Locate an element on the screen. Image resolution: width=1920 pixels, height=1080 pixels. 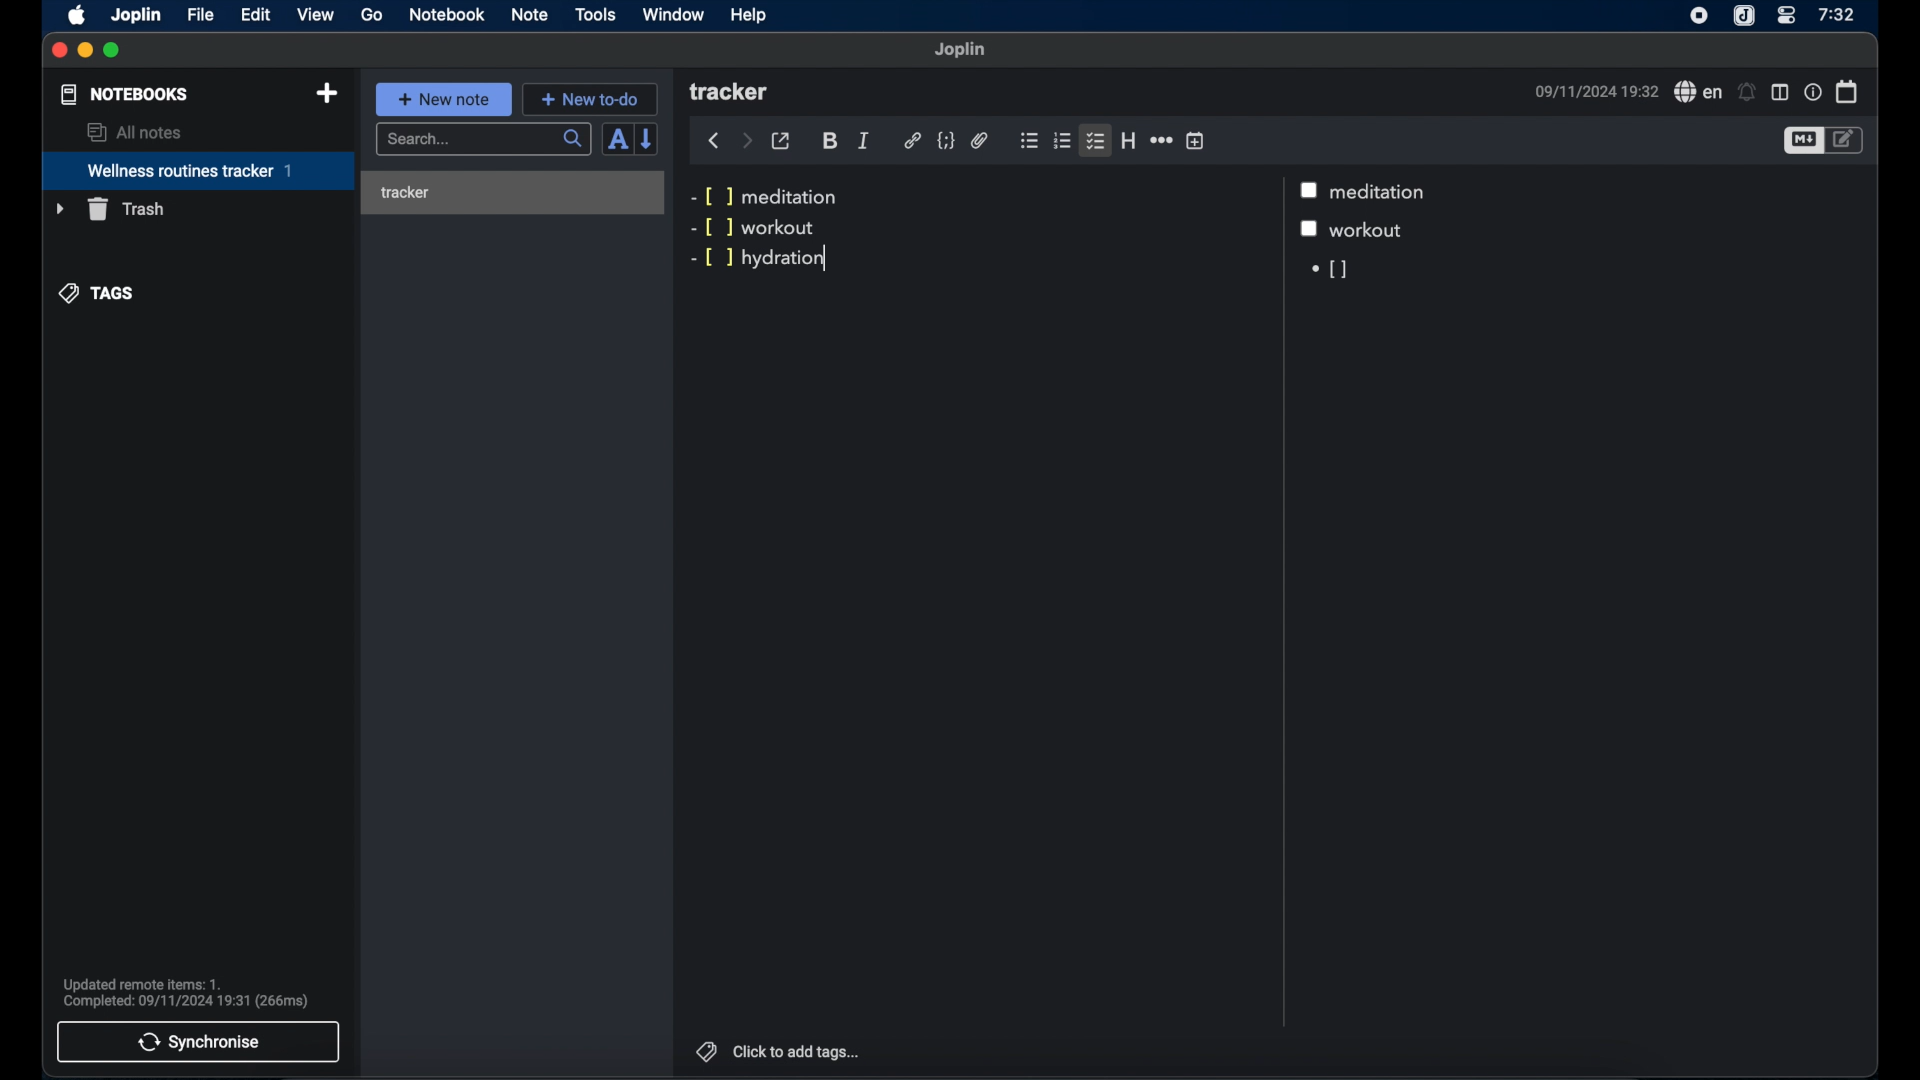
tracker is located at coordinates (516, 192).